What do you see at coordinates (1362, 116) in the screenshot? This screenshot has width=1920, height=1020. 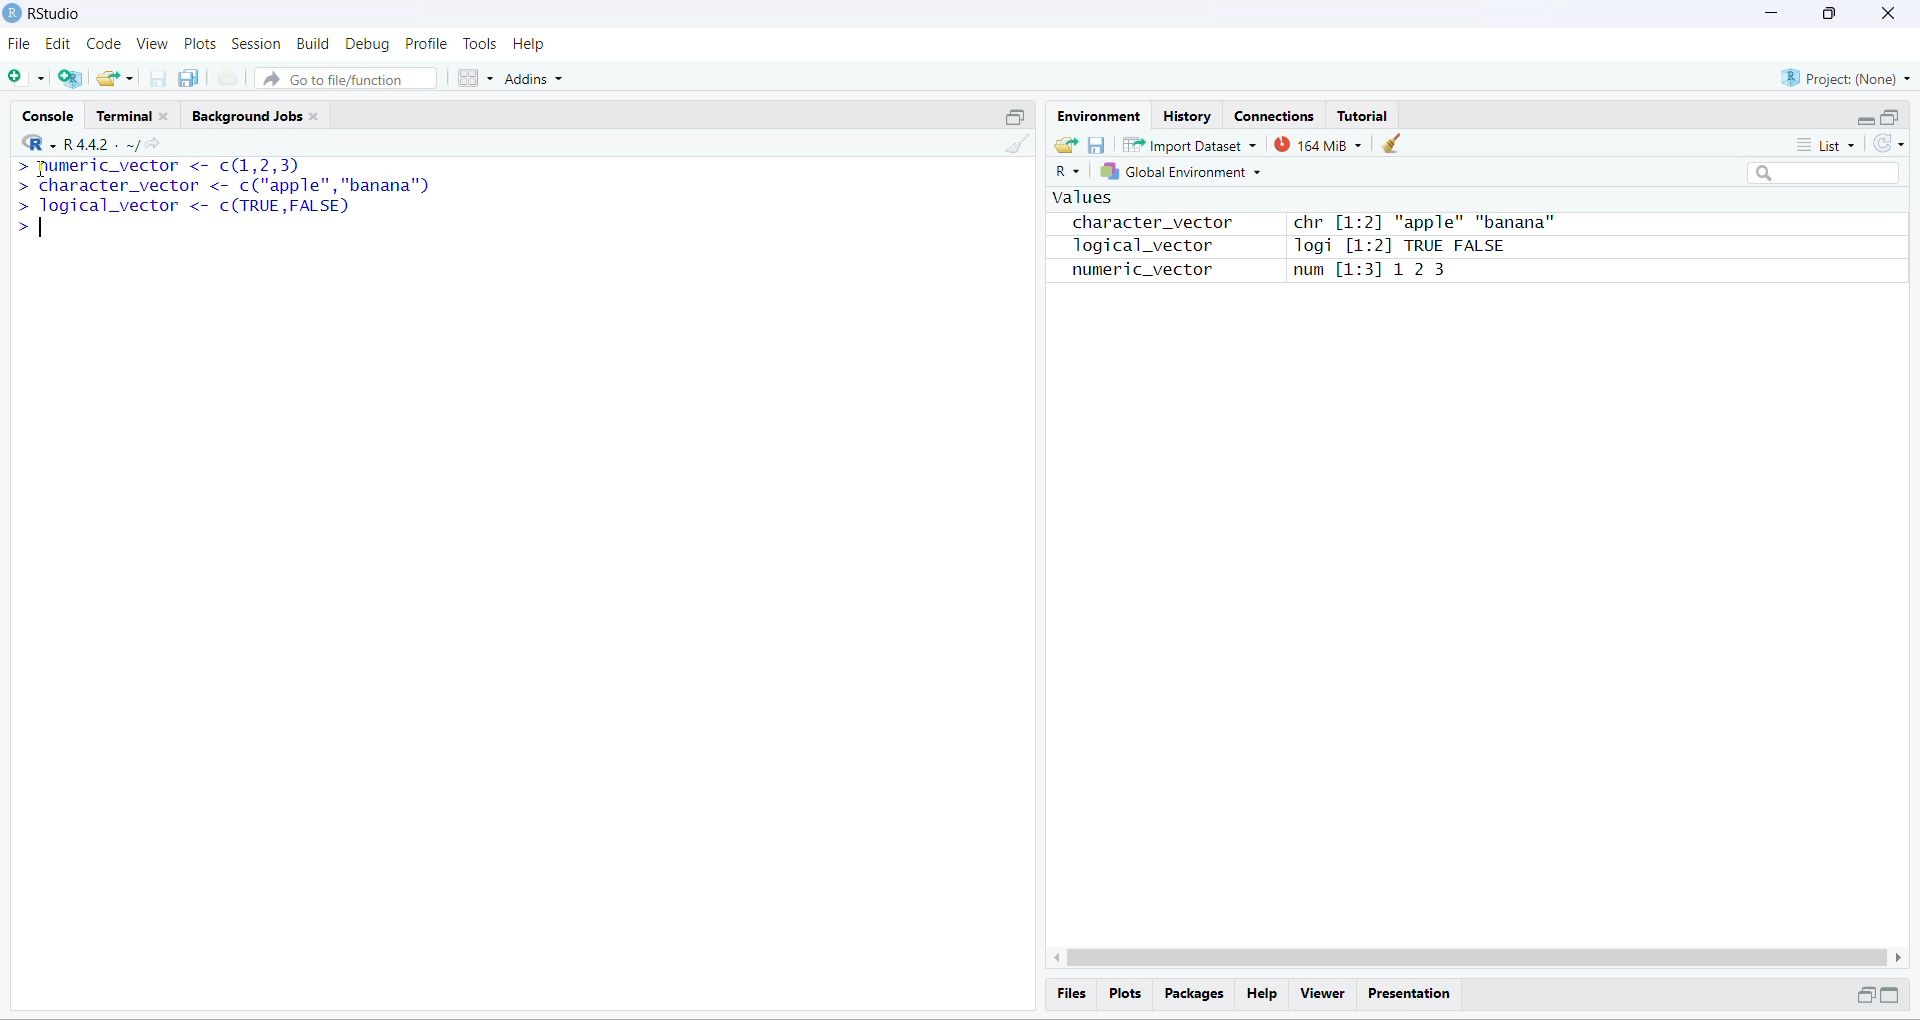 I see `Tutorial` at bounding box center [1362, 116].